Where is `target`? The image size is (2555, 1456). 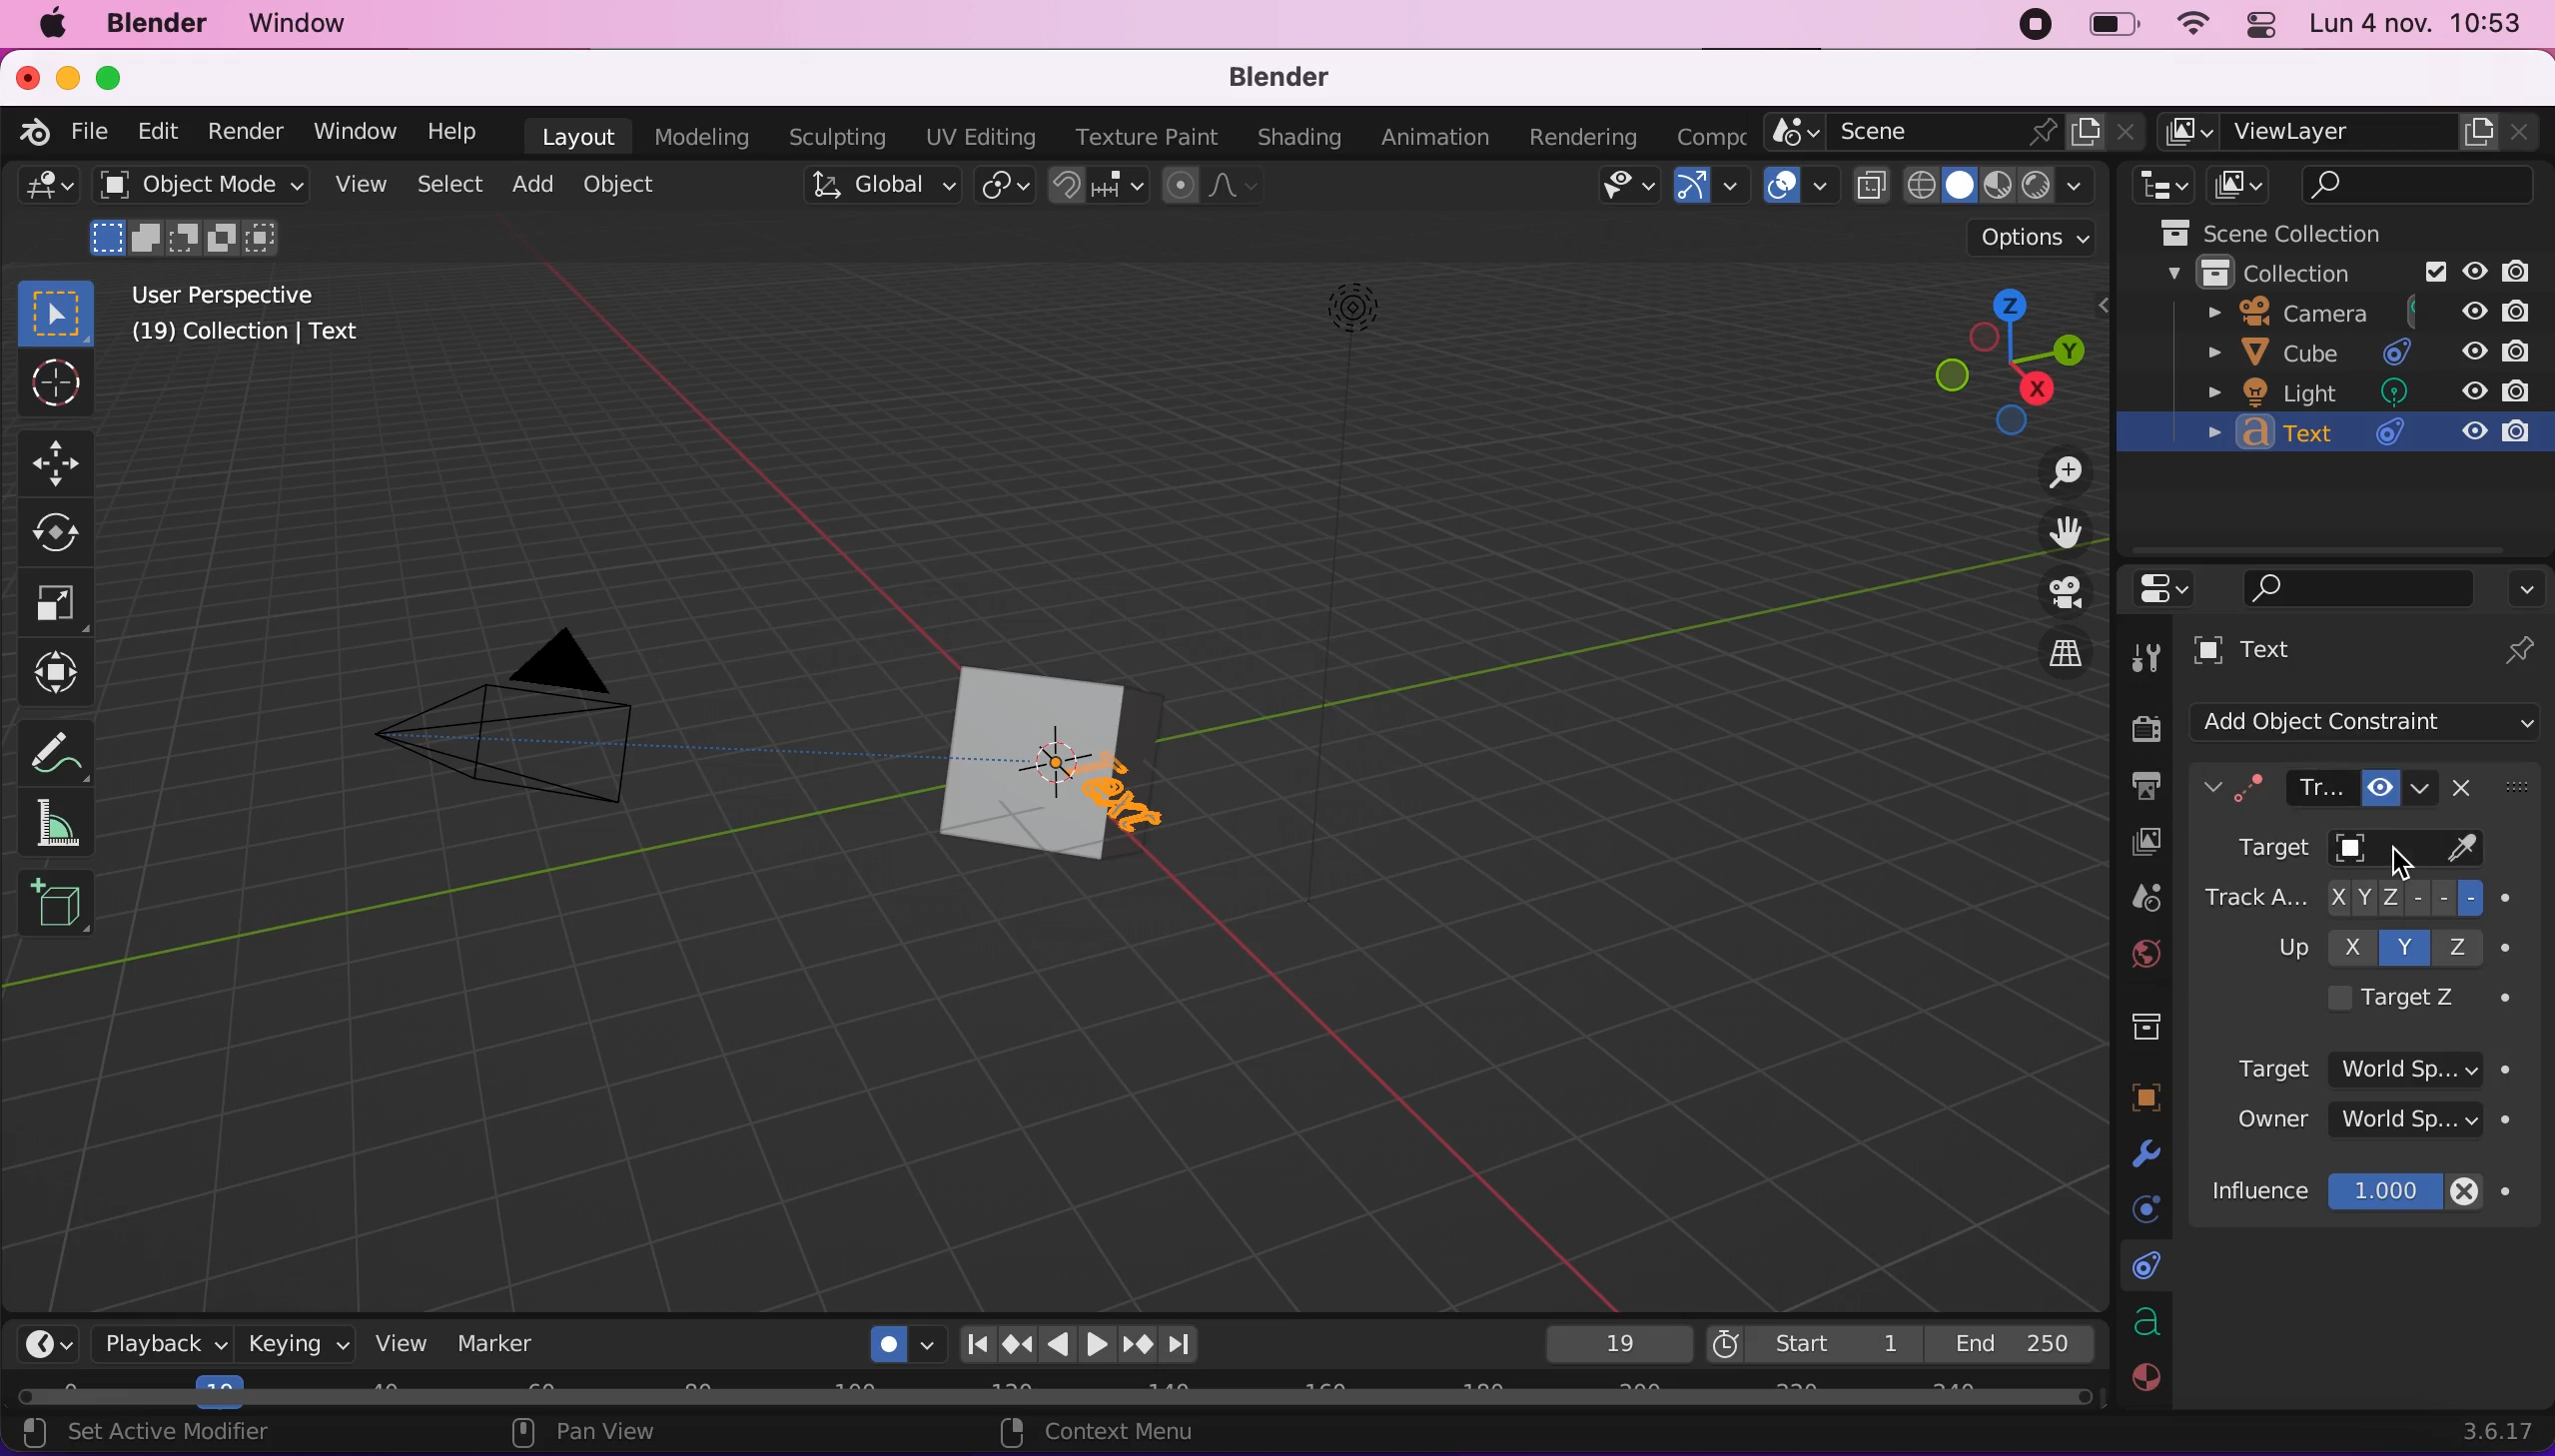
target is located at coordinates (2386, 1062).